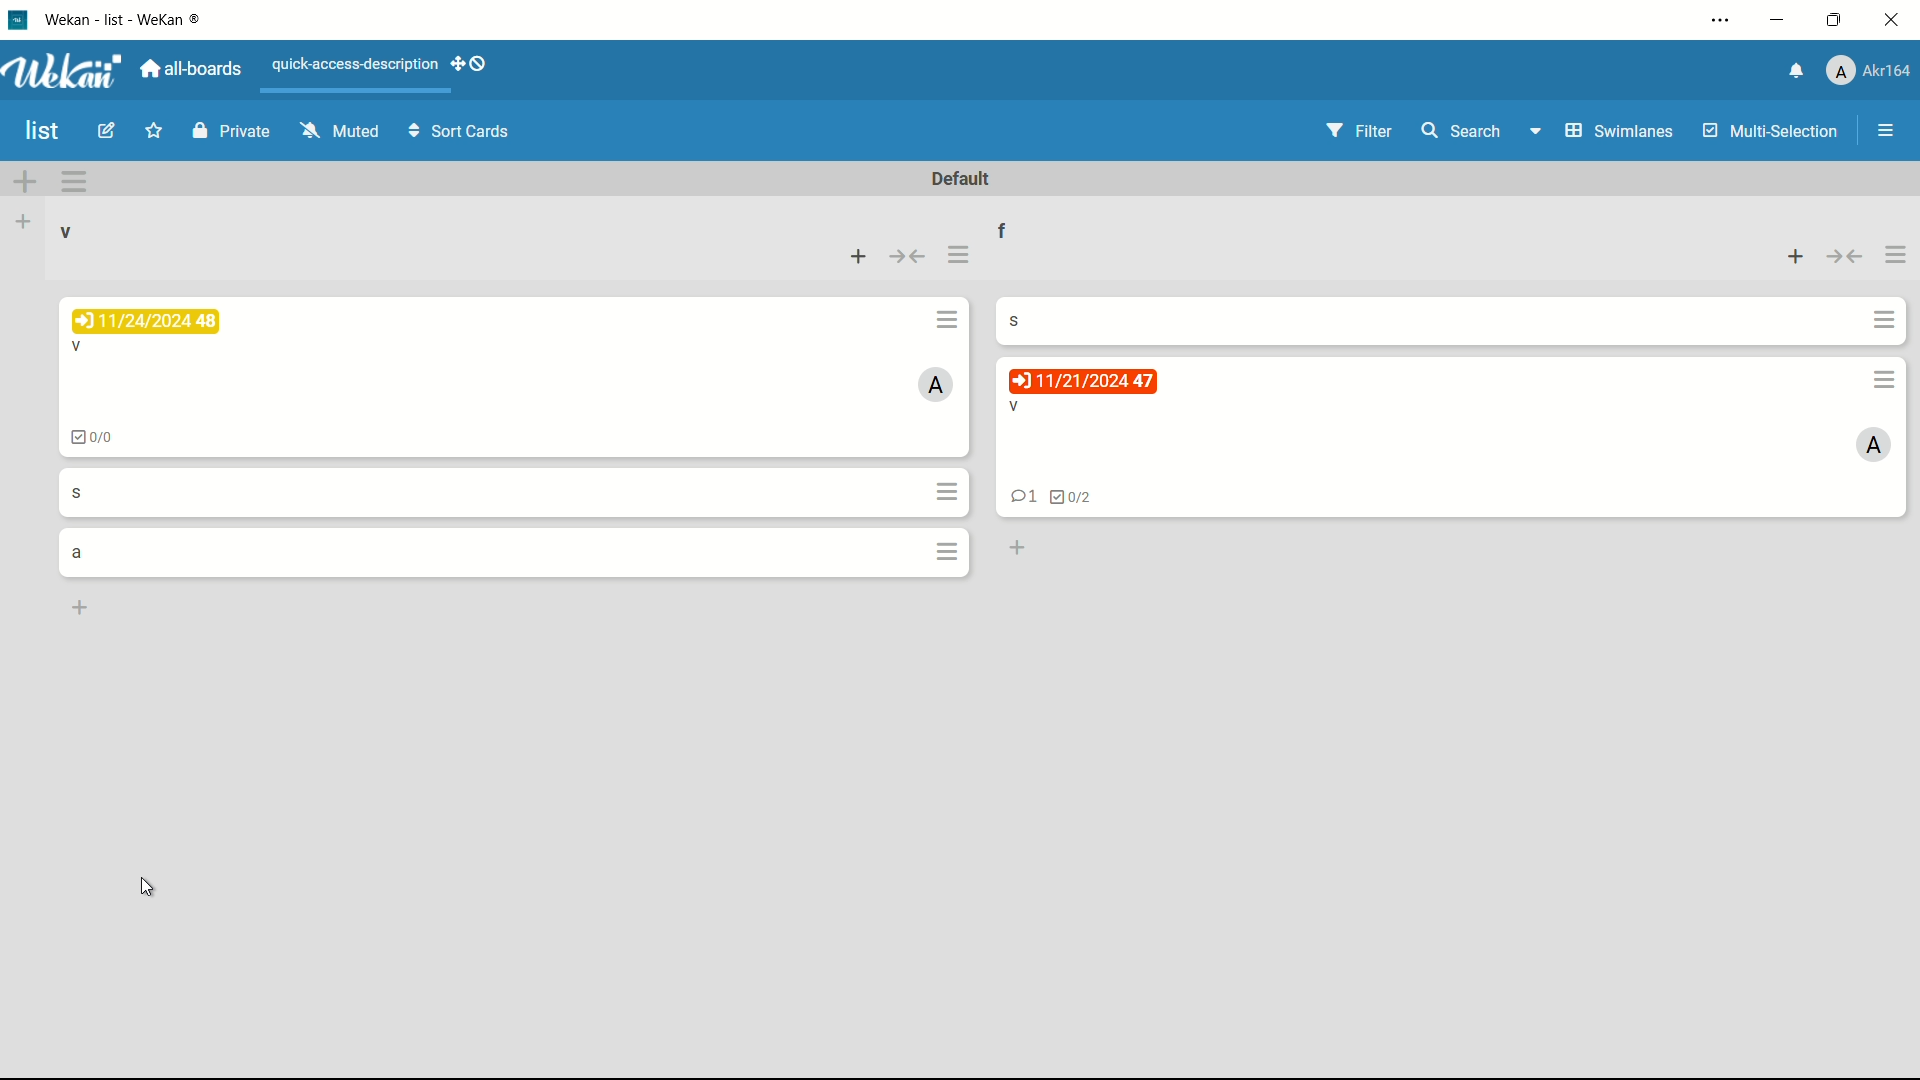  Describe the element at coordinates (77, 490) in the screenshot. I see `card name` at that location.